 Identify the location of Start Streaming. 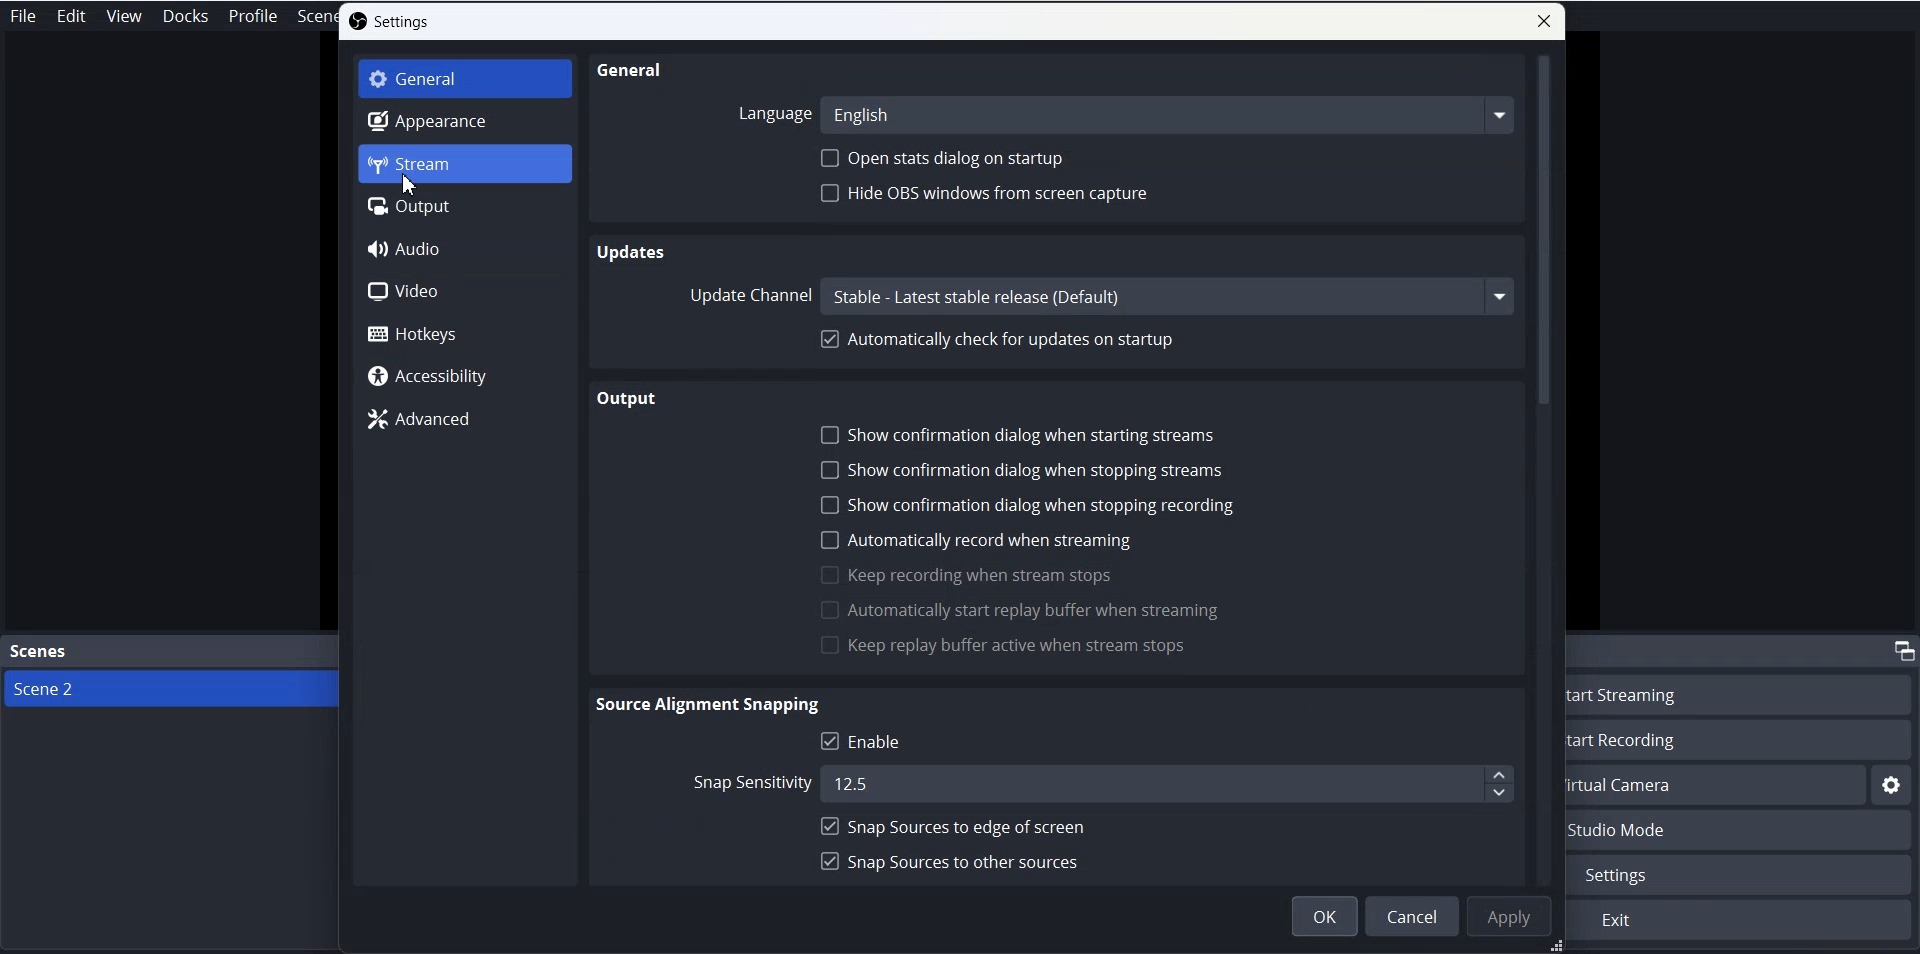
(1744, 693).